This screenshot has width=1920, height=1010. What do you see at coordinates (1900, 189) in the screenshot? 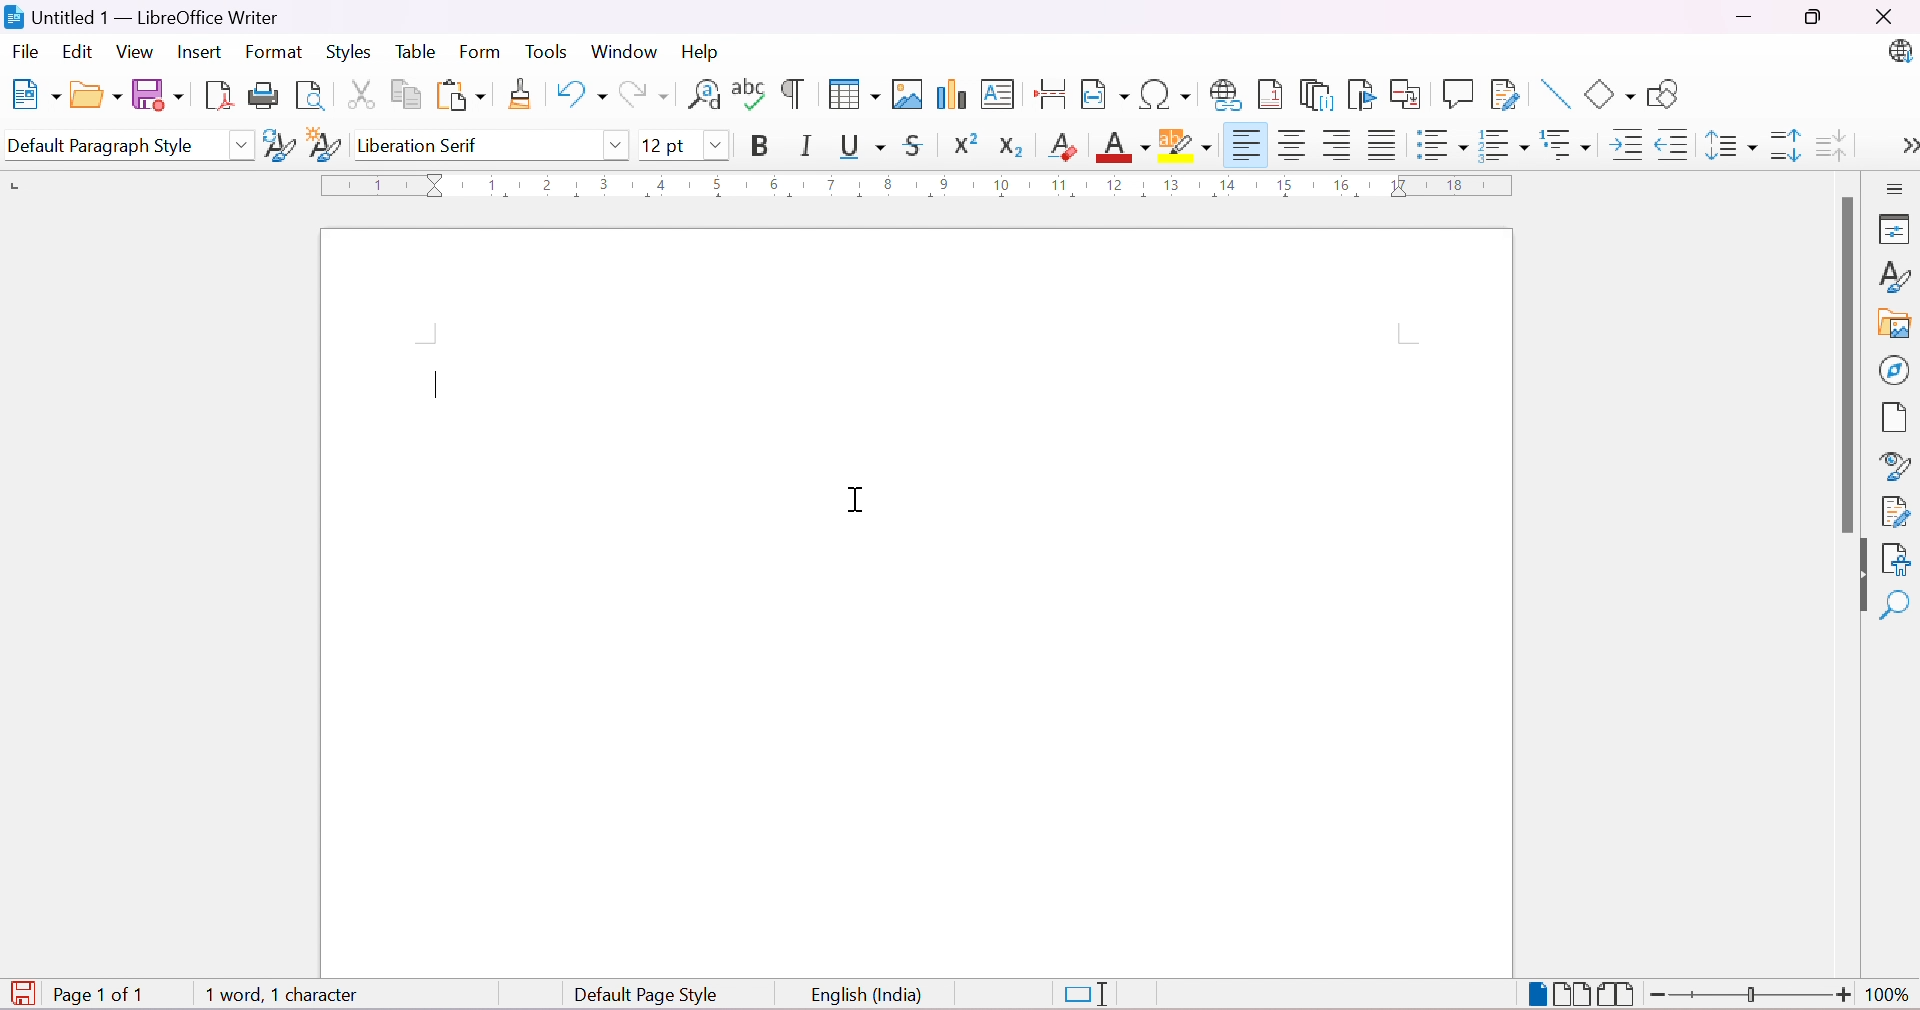
I see `Sidebar Settings` at bounding box center [1900, 189].